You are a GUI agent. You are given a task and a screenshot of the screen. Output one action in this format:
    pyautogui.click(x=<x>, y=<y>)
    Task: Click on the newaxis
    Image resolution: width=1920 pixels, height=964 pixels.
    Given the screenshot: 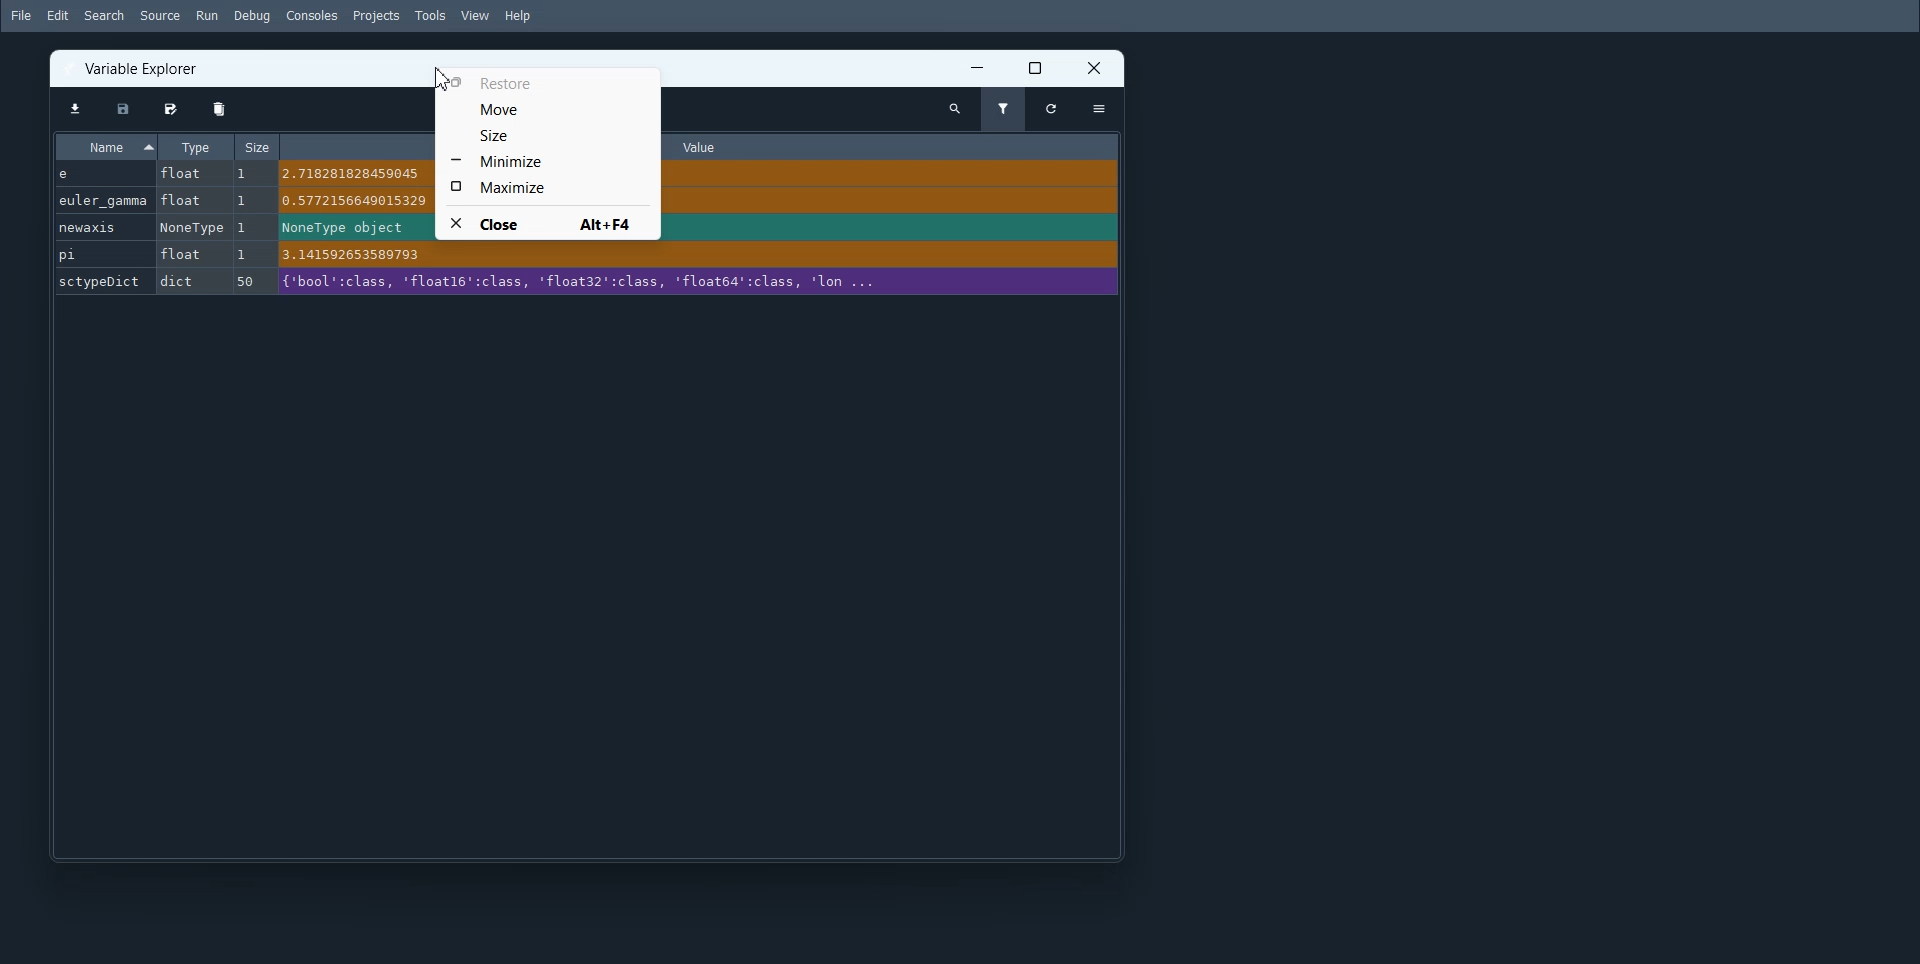 What is the action you would take?
    pyautogui.click(x=102, y=226)
    